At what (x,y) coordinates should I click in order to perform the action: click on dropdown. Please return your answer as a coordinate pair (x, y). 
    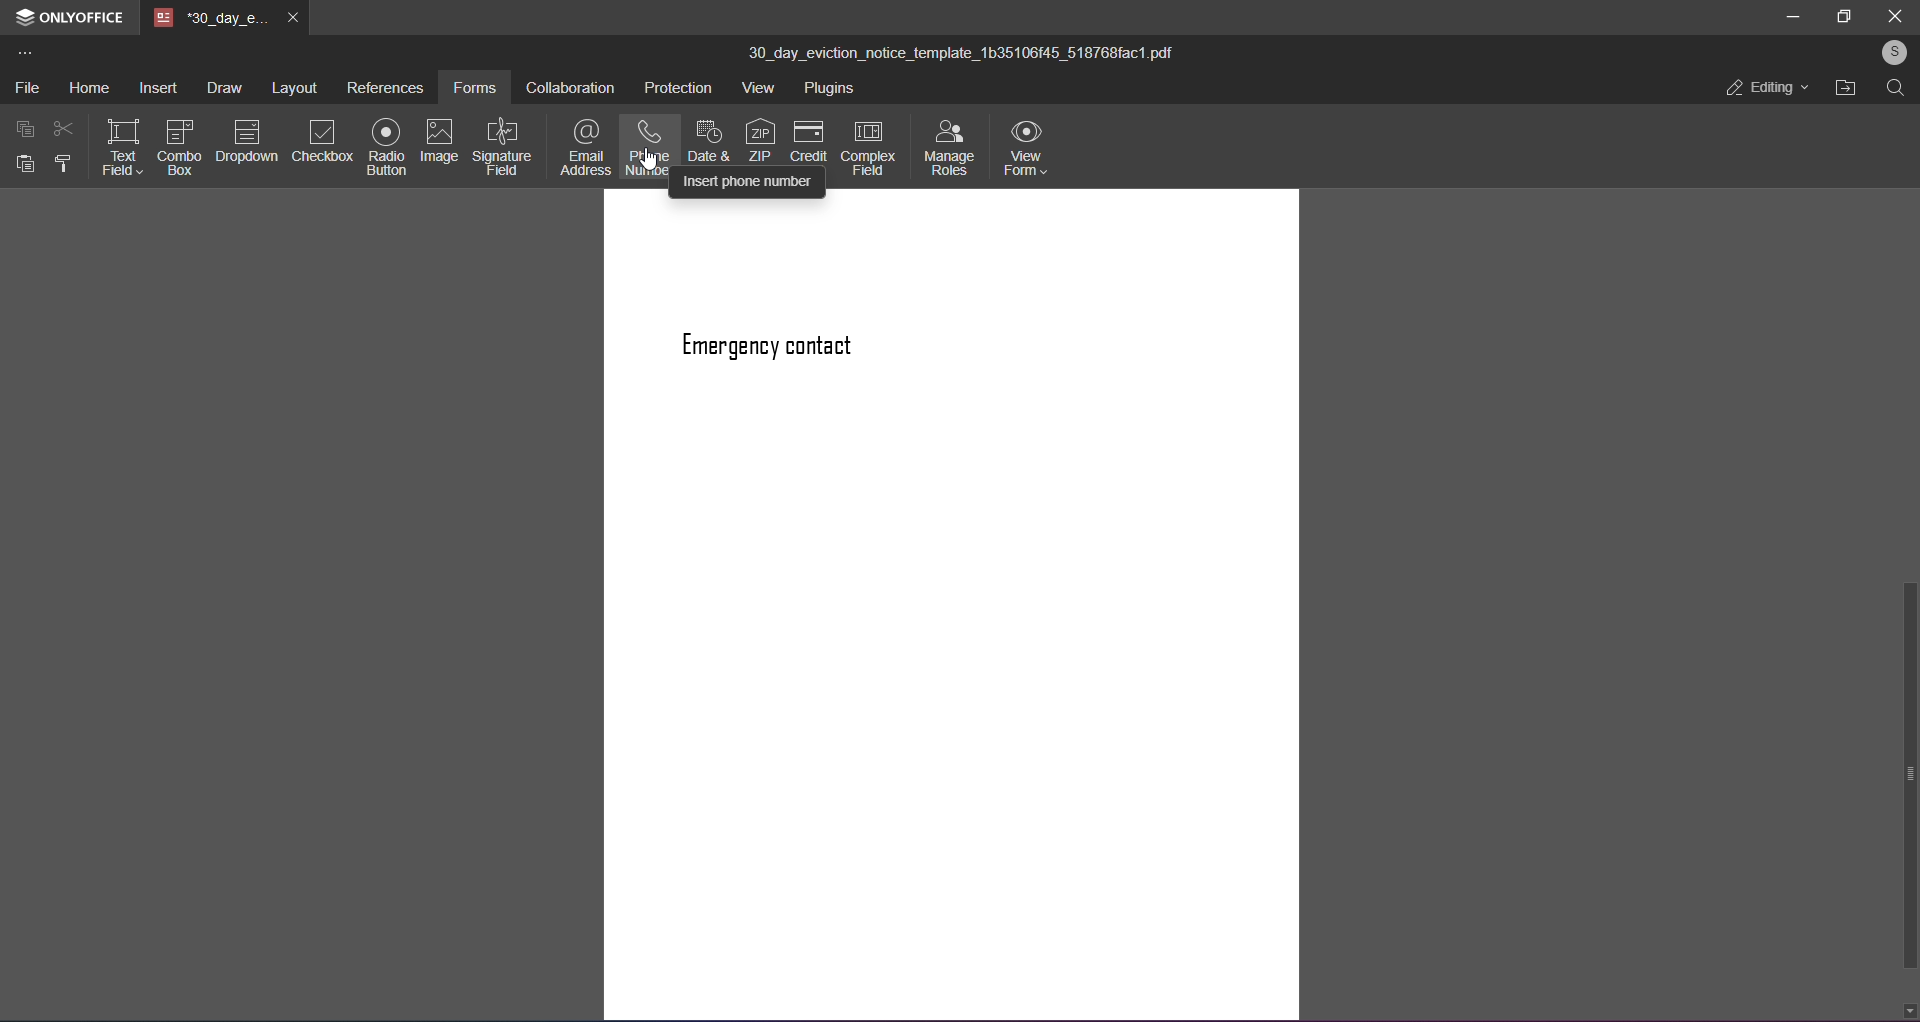
    Looking at the image, I should click on (249, 141).